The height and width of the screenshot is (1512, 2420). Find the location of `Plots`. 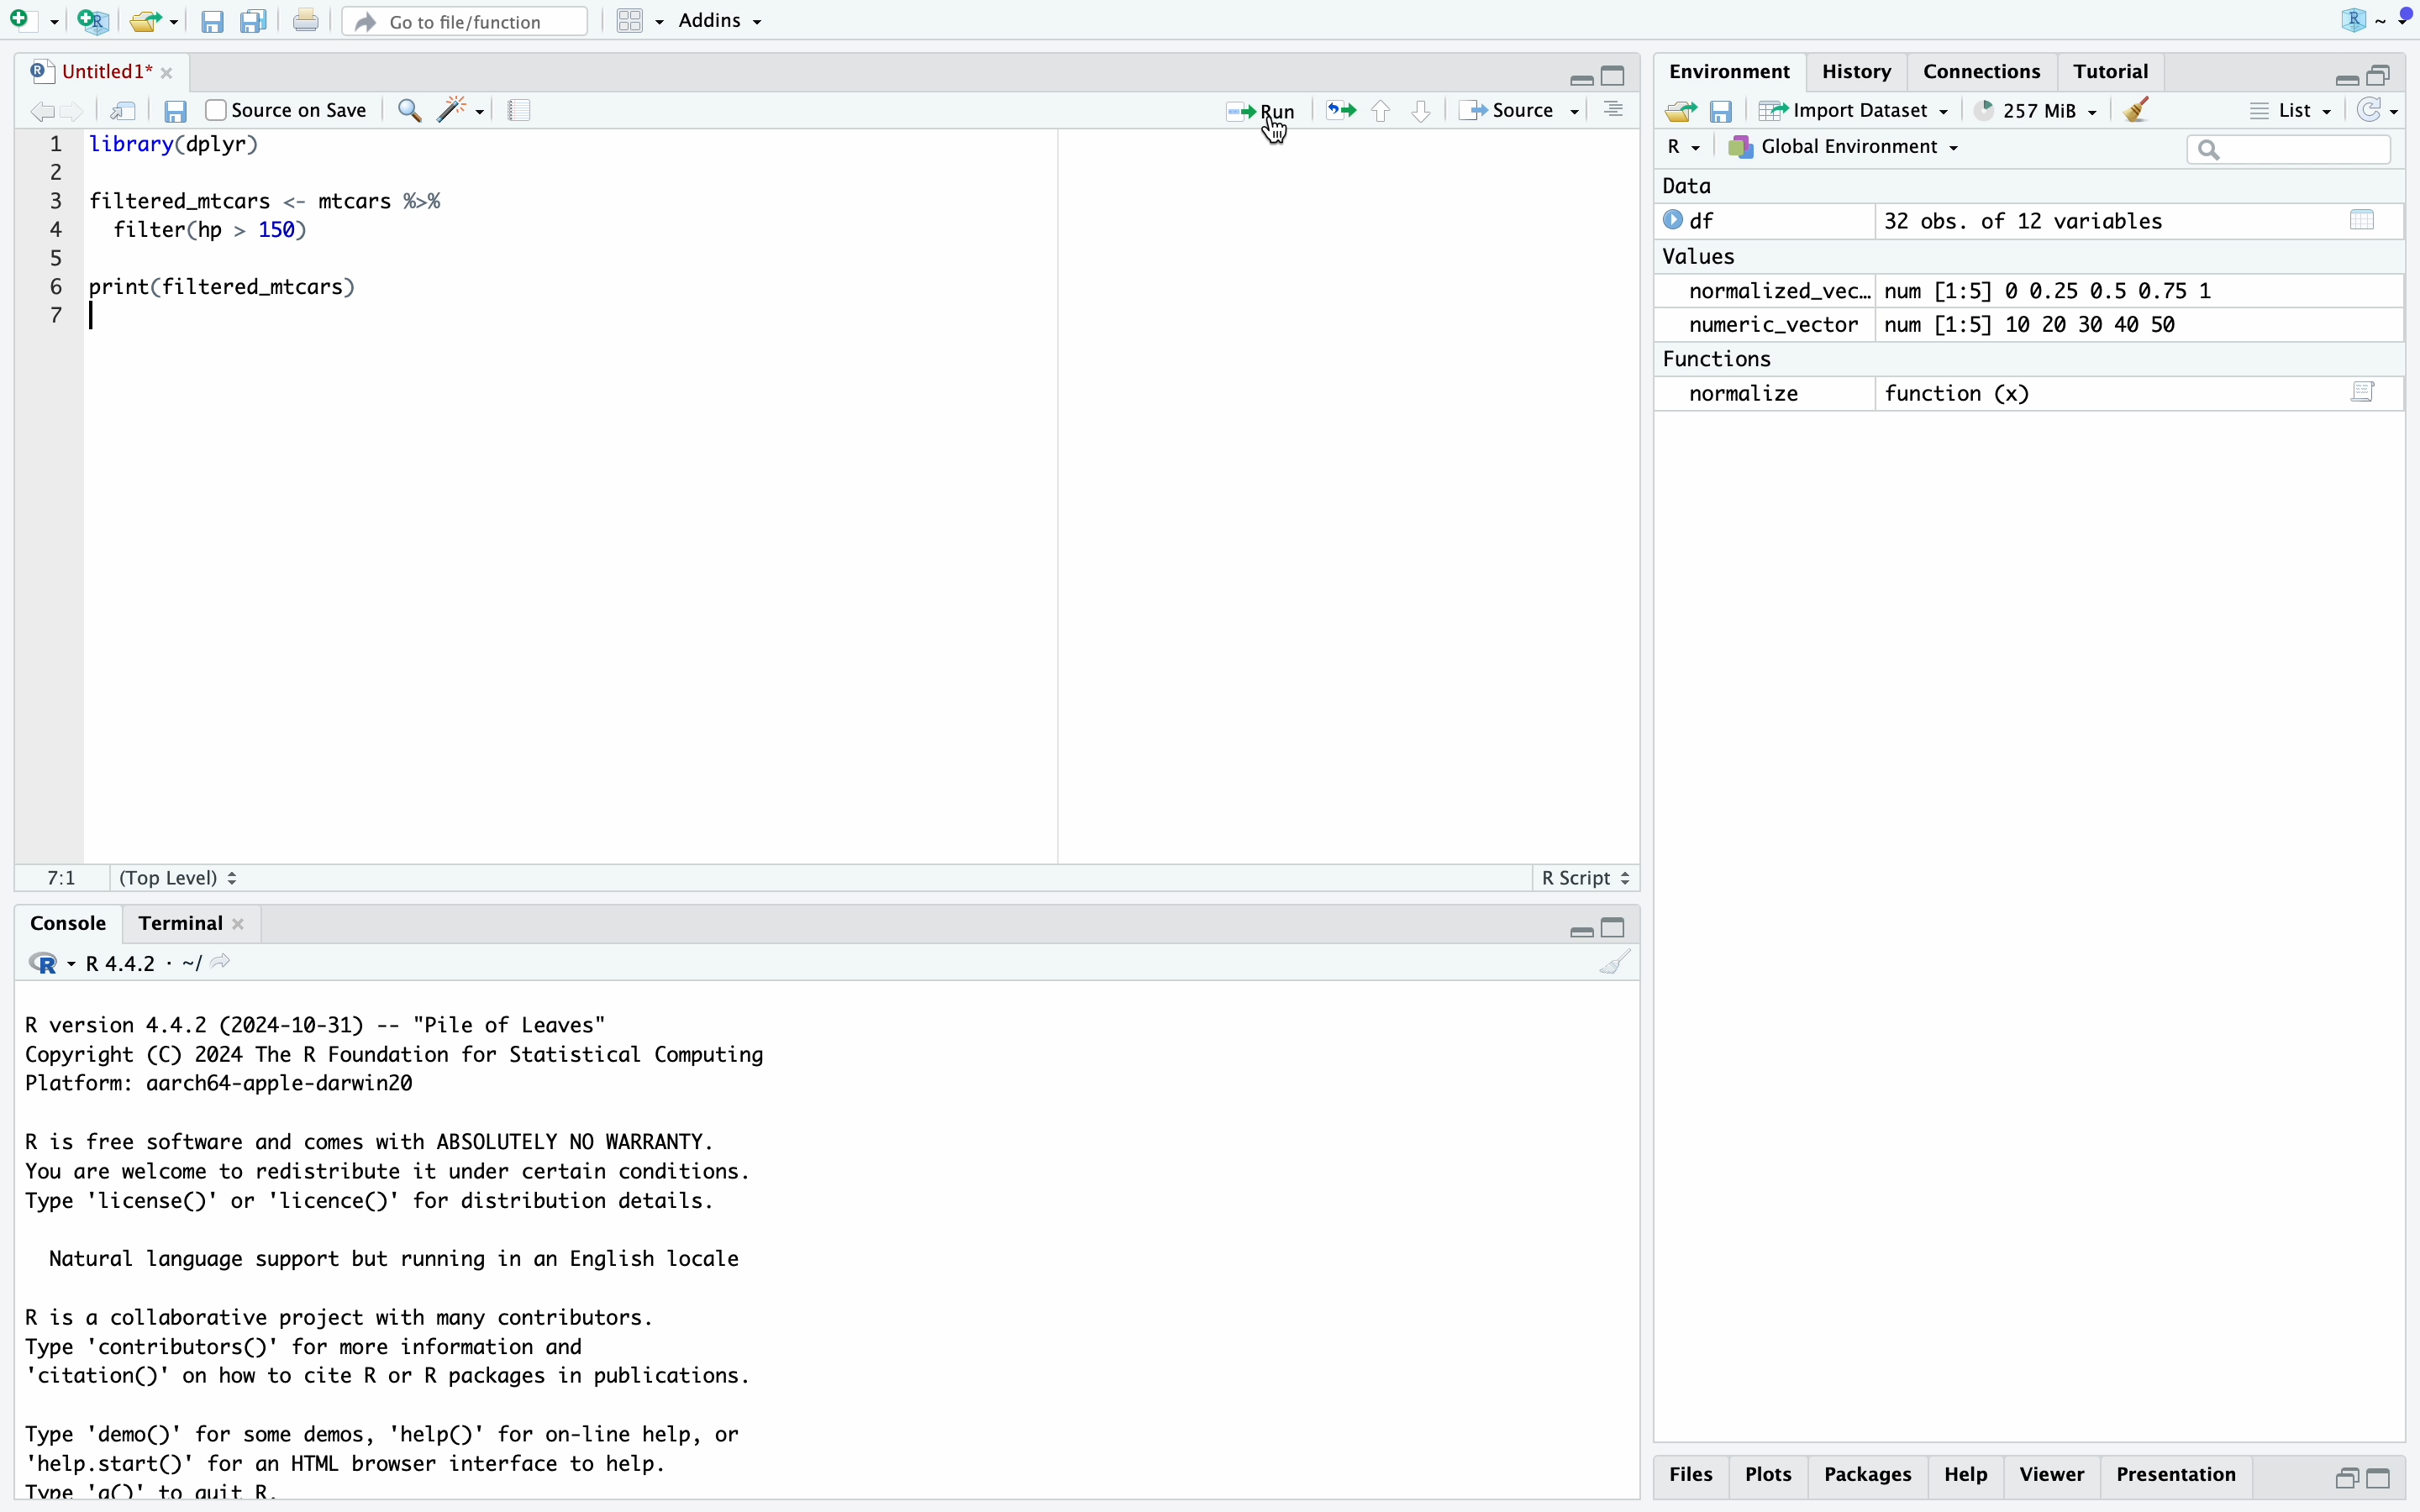

Plots is located at coordinates (1767, 1476).